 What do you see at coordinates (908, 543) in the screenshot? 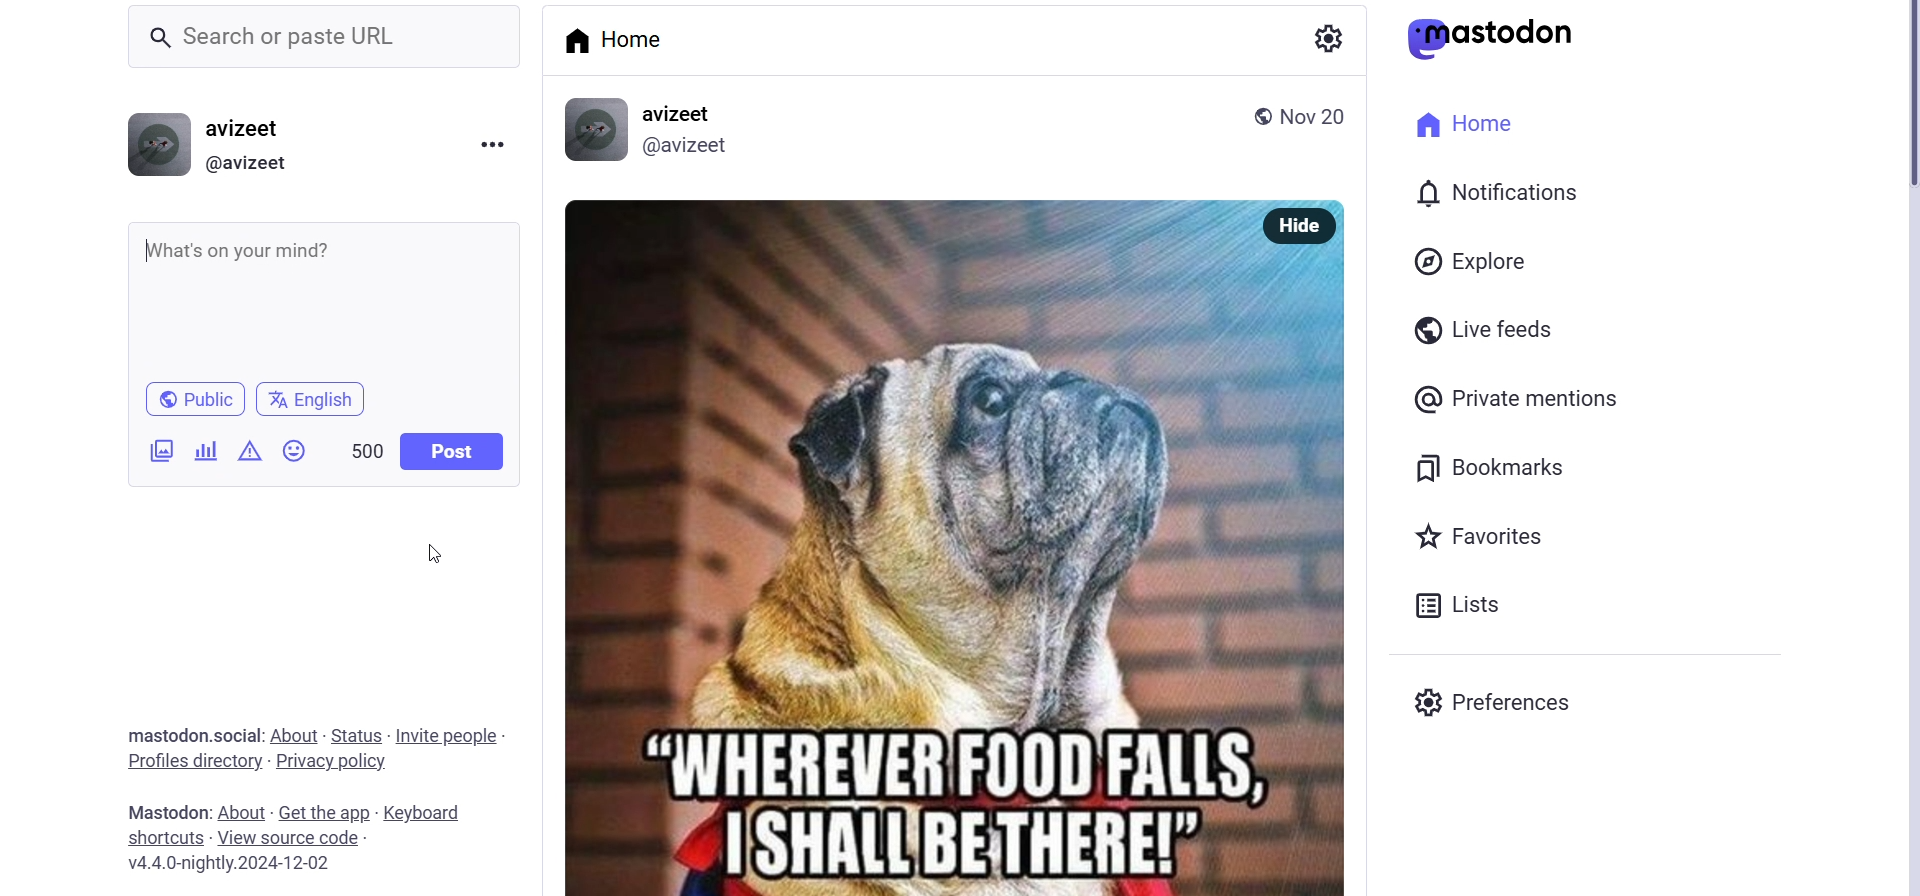
I see `post image` at bounding box center [908, 543].